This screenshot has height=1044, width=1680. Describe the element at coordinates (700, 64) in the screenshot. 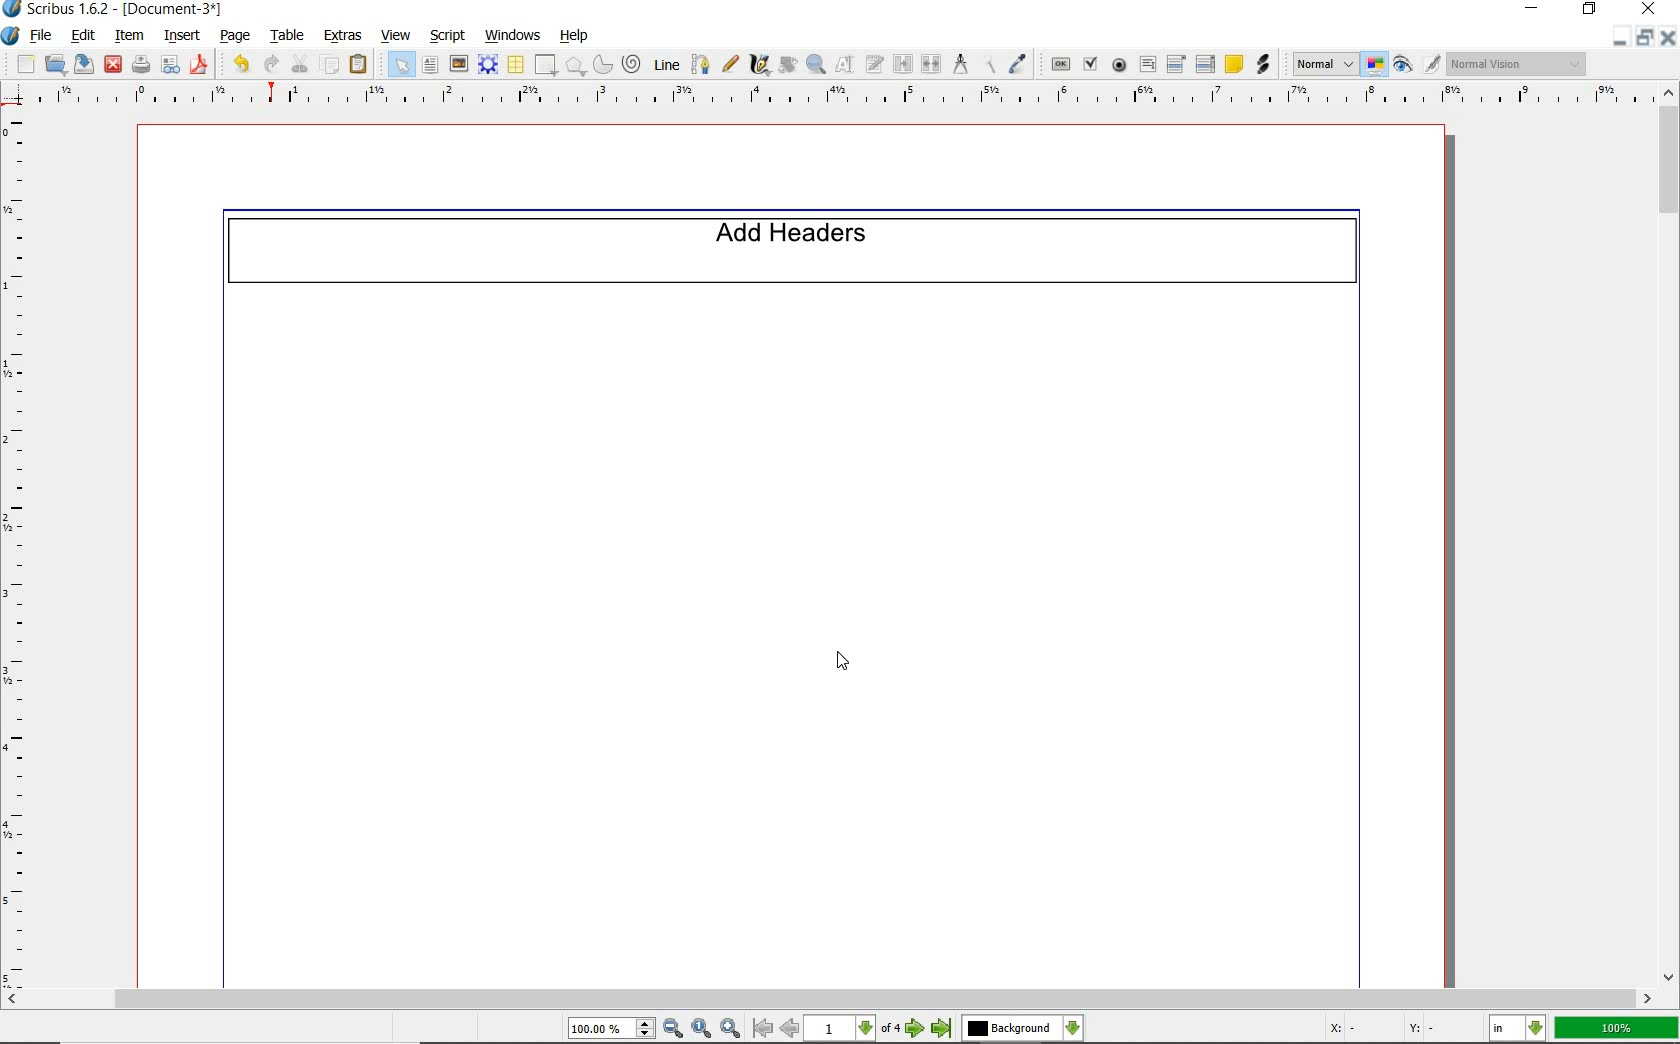

I see `Bezier curve` at that location.